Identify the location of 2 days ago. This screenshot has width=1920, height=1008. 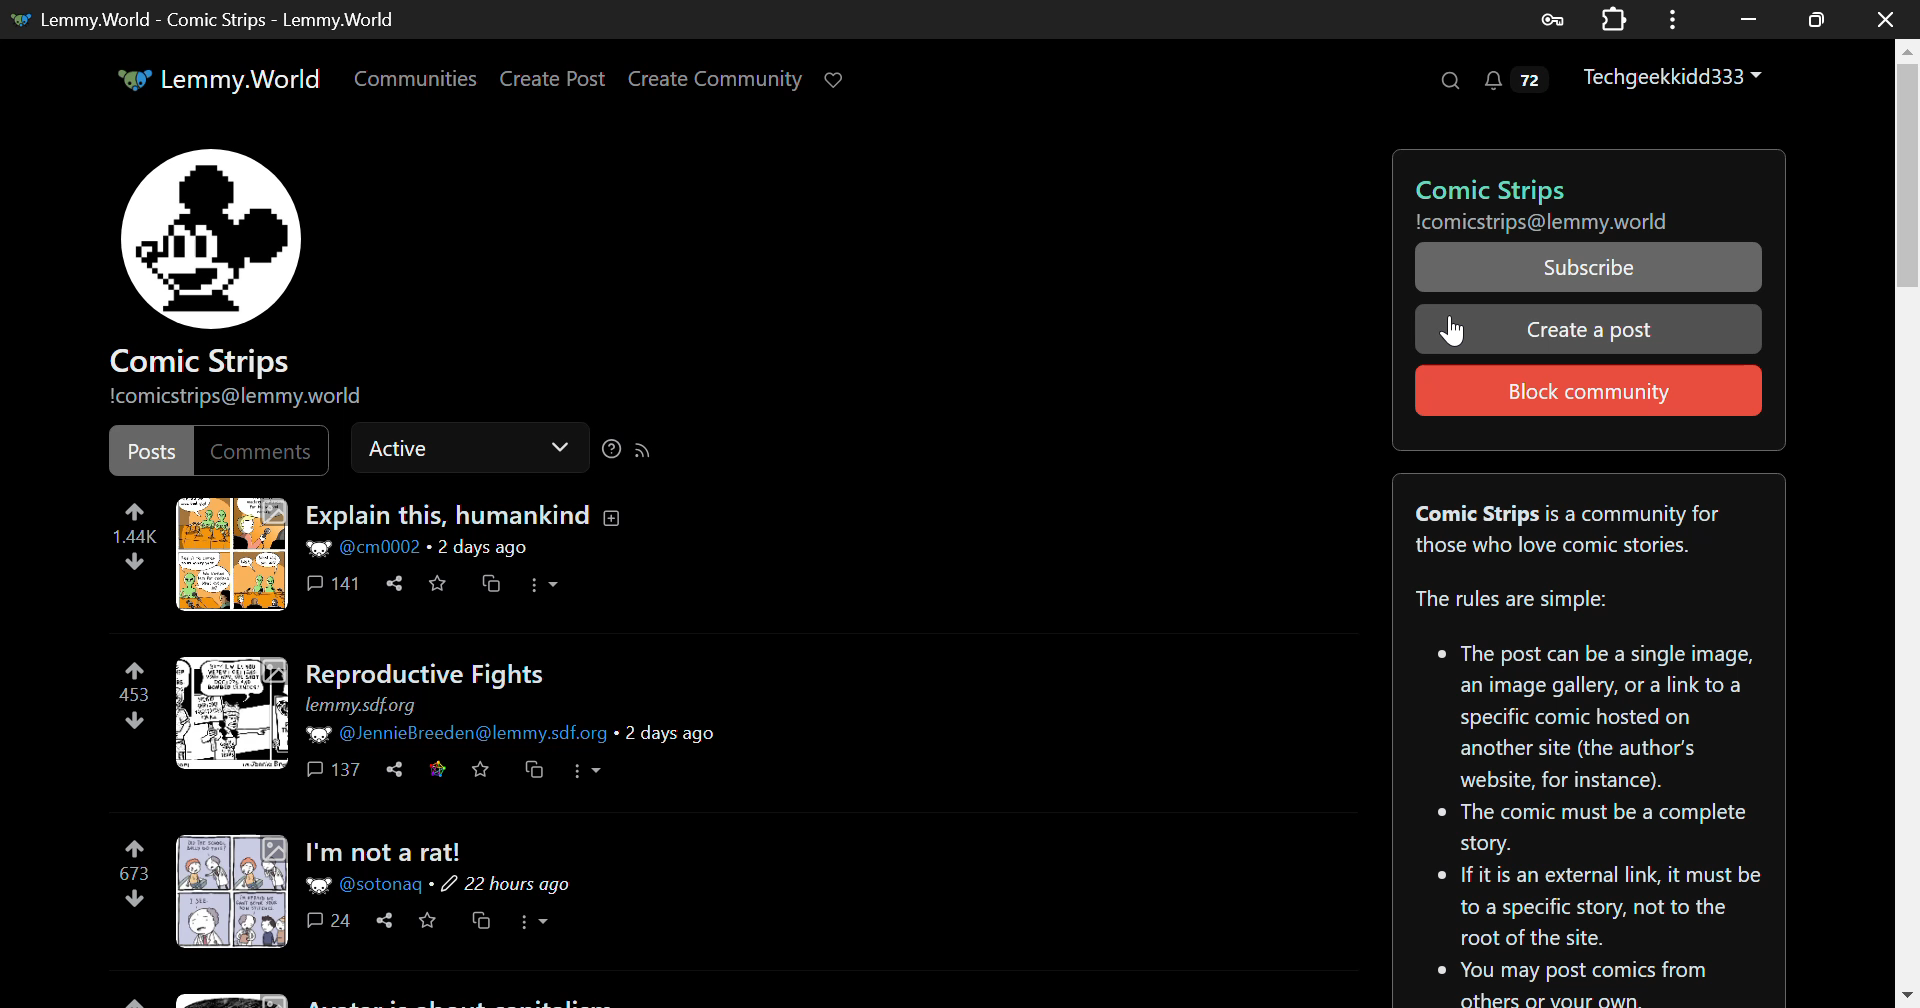
(481, 549).